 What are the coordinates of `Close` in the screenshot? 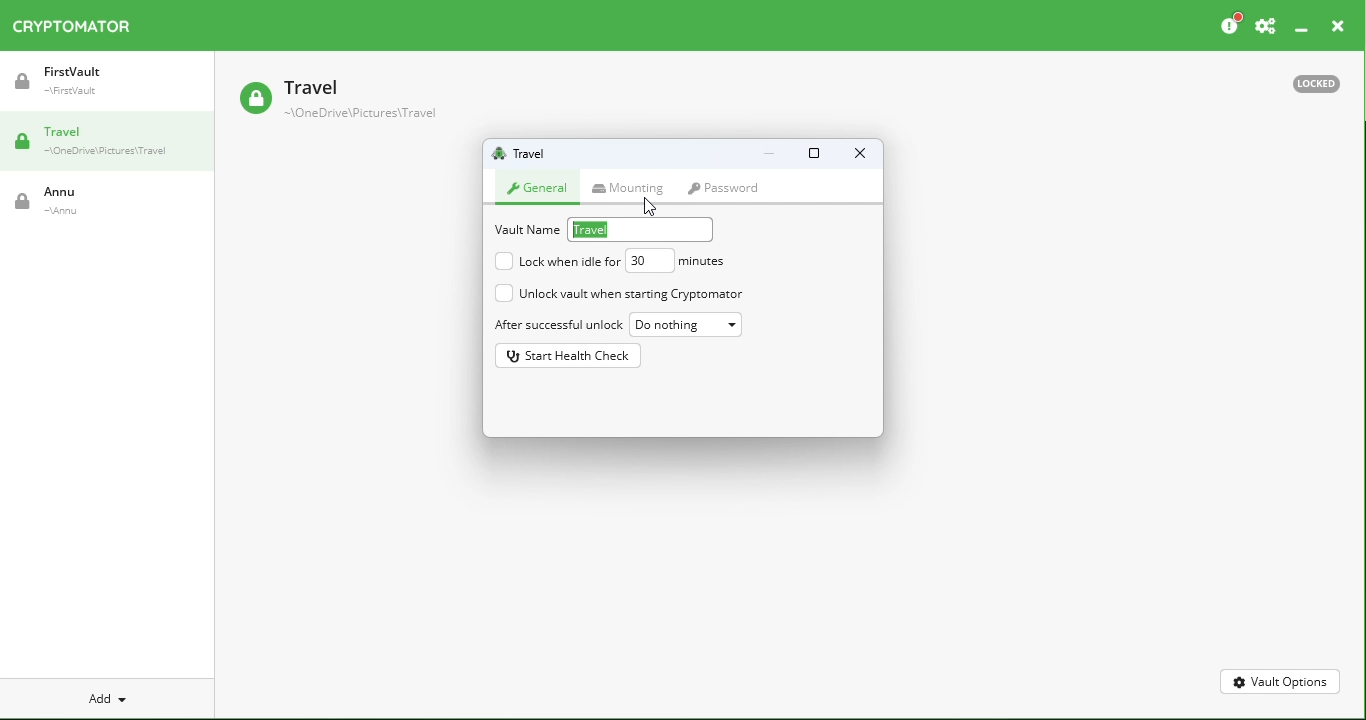 It's located at (1332, 25).